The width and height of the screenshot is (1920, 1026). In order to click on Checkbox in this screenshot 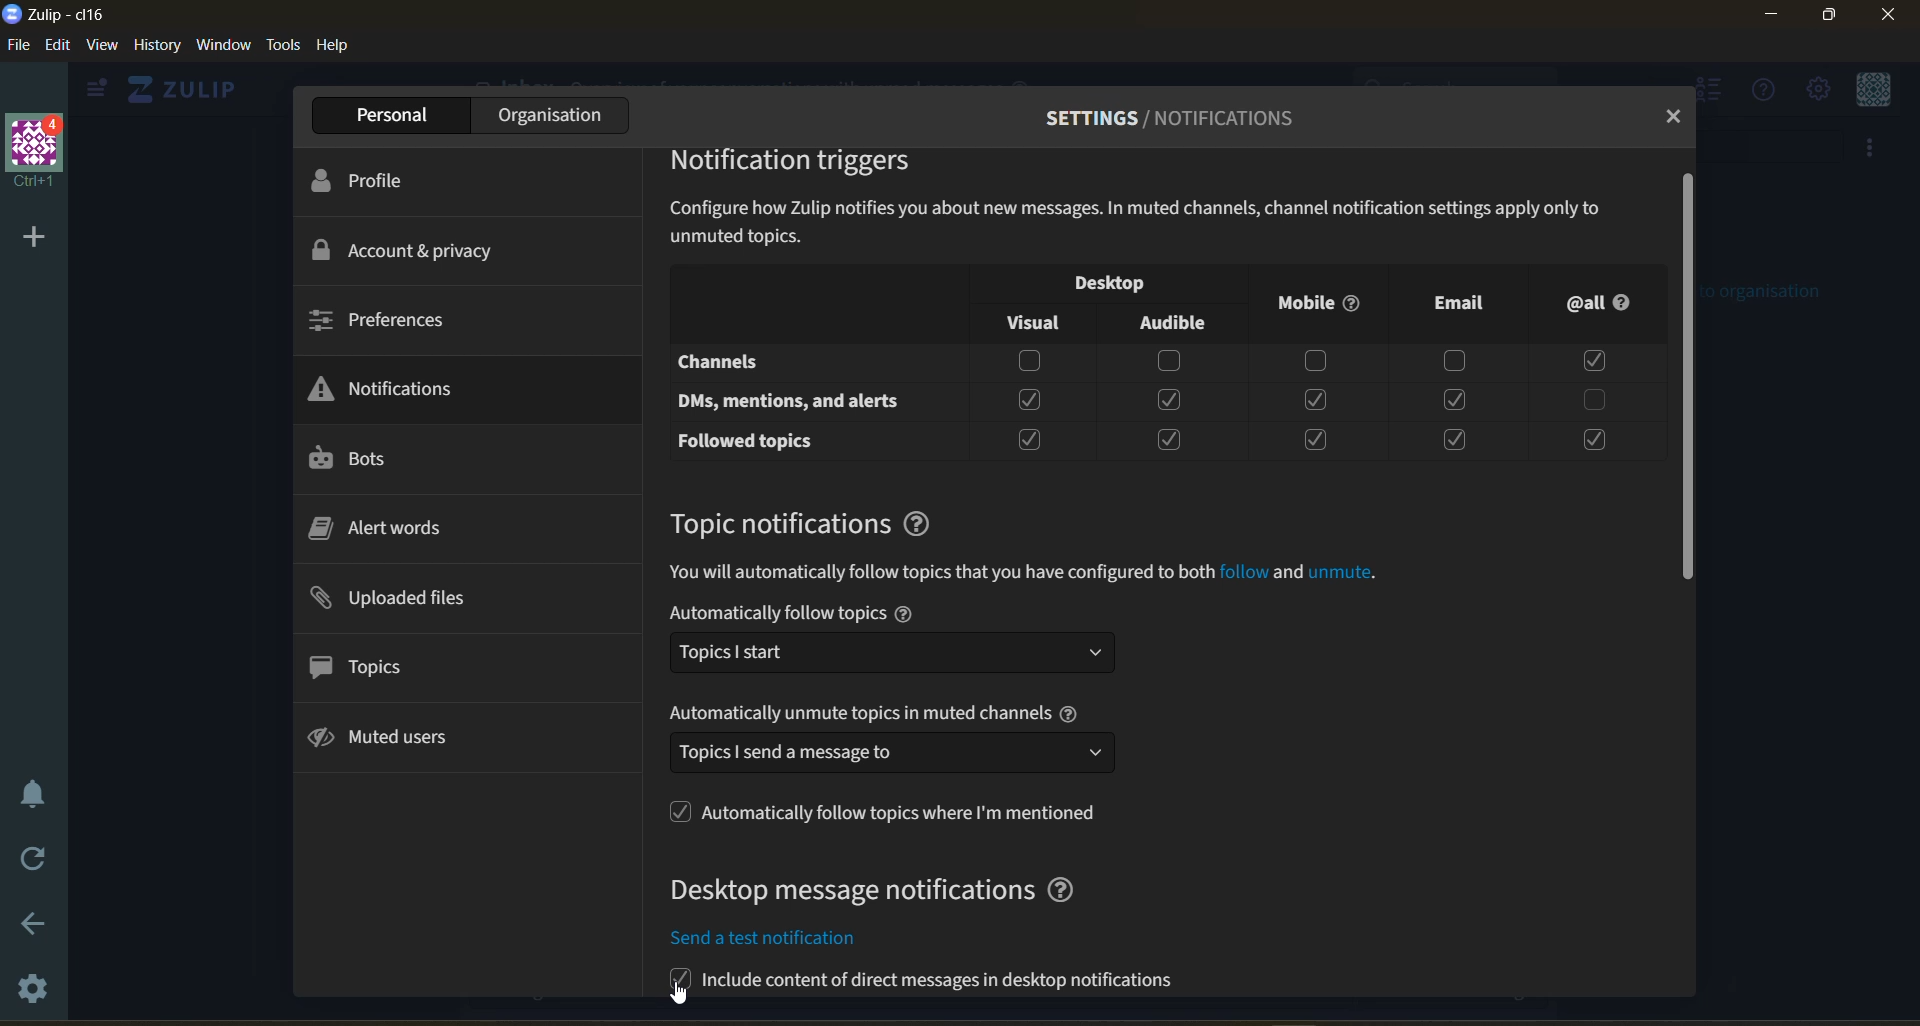, I will do `click(1455, 399)`.